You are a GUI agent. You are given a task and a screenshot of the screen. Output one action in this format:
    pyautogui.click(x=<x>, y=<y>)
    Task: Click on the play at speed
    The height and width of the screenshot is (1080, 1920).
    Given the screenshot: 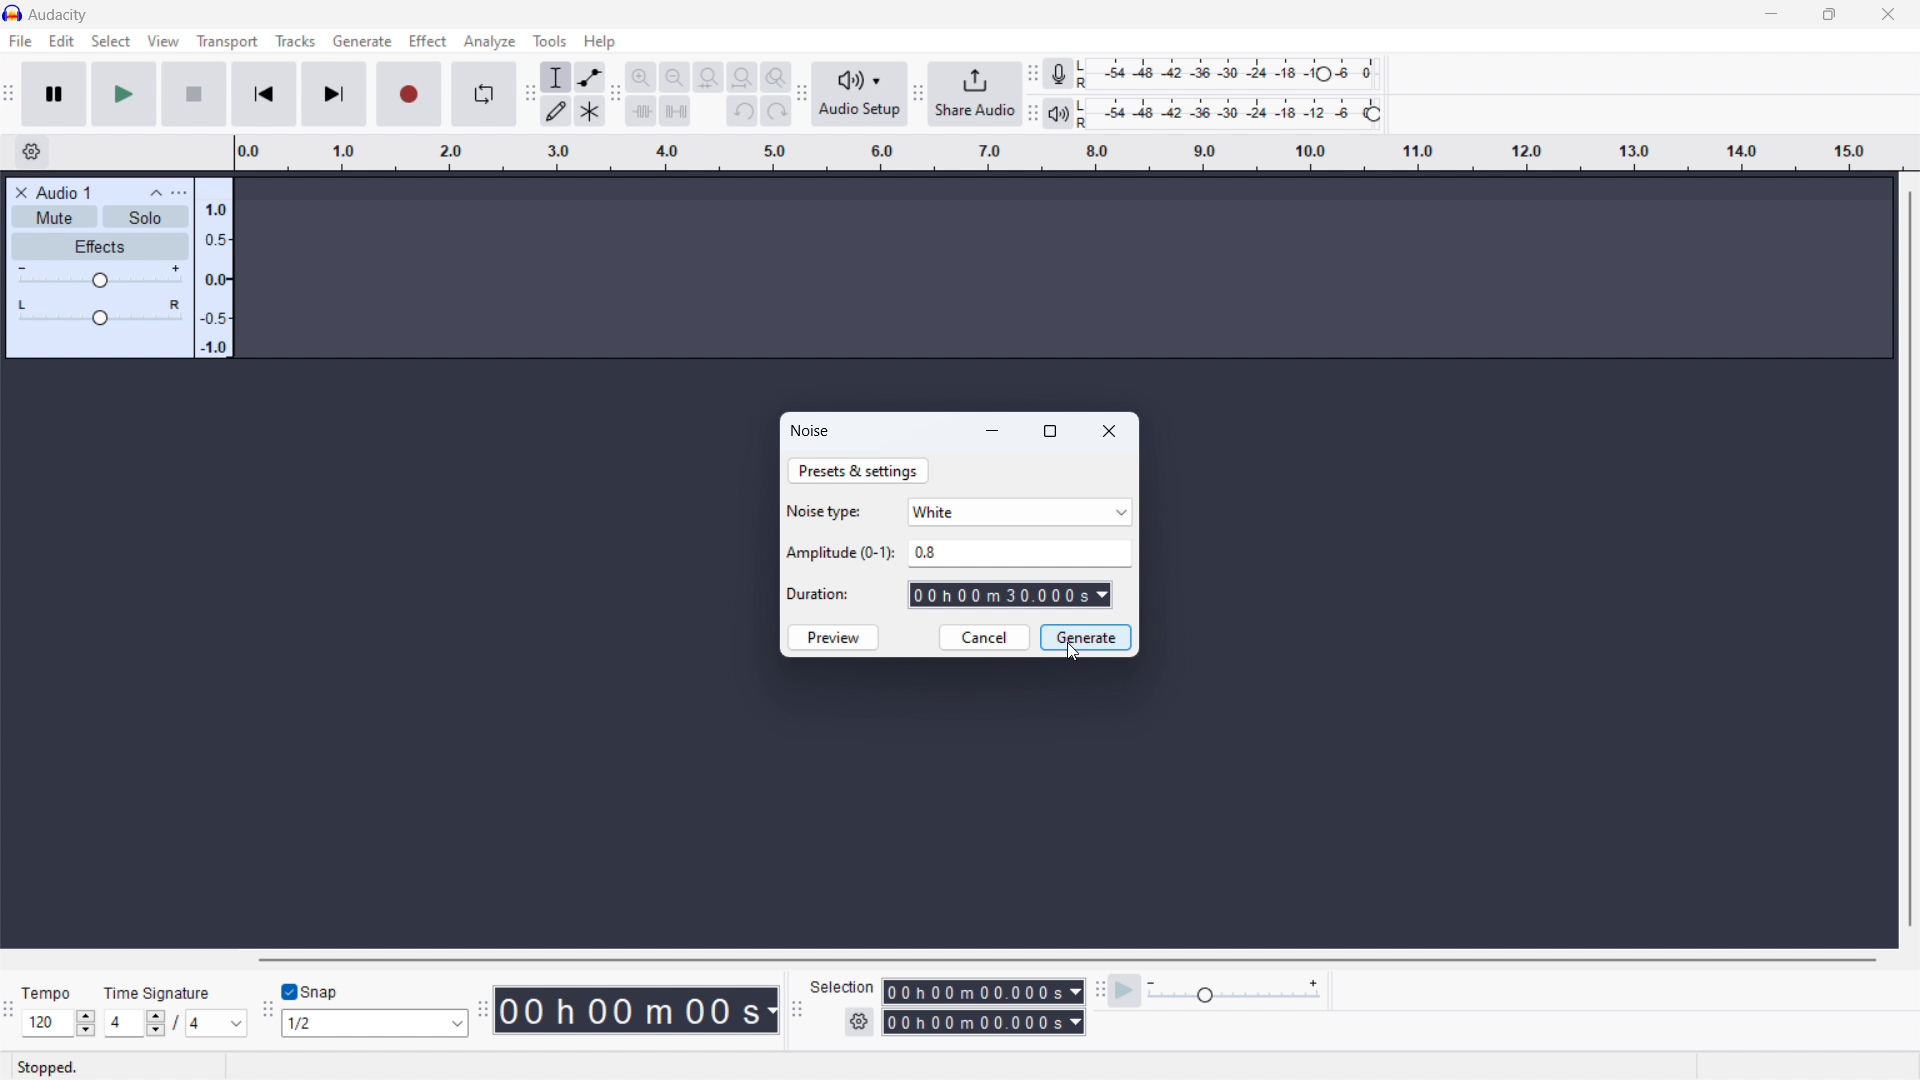 What is the action you would take?
    pyautogui.click(x=1124, y=990)
    